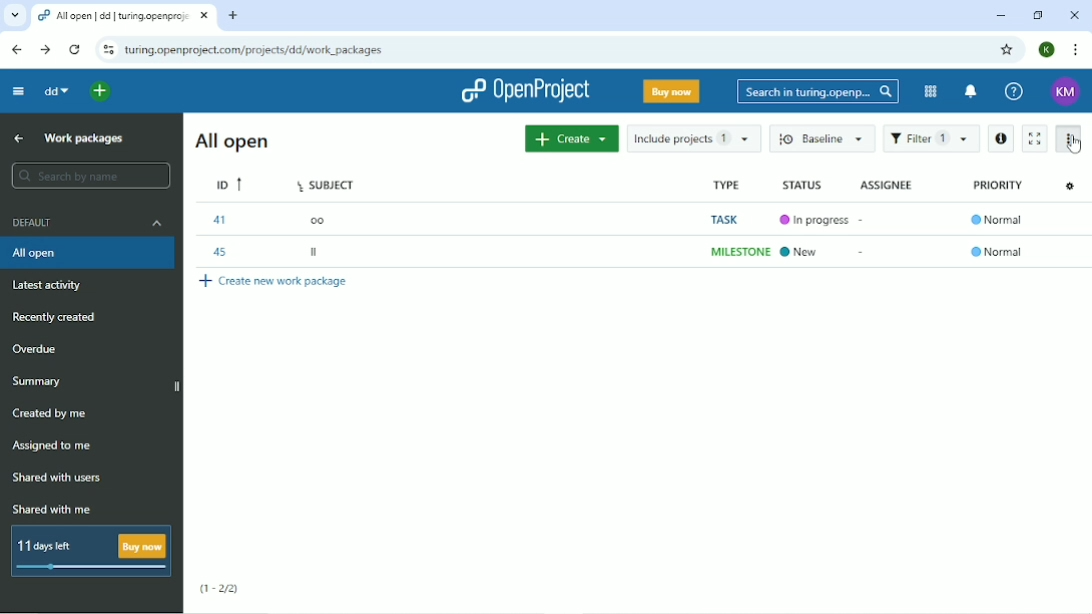  I want to click on Search tabs, so click(14, 16).